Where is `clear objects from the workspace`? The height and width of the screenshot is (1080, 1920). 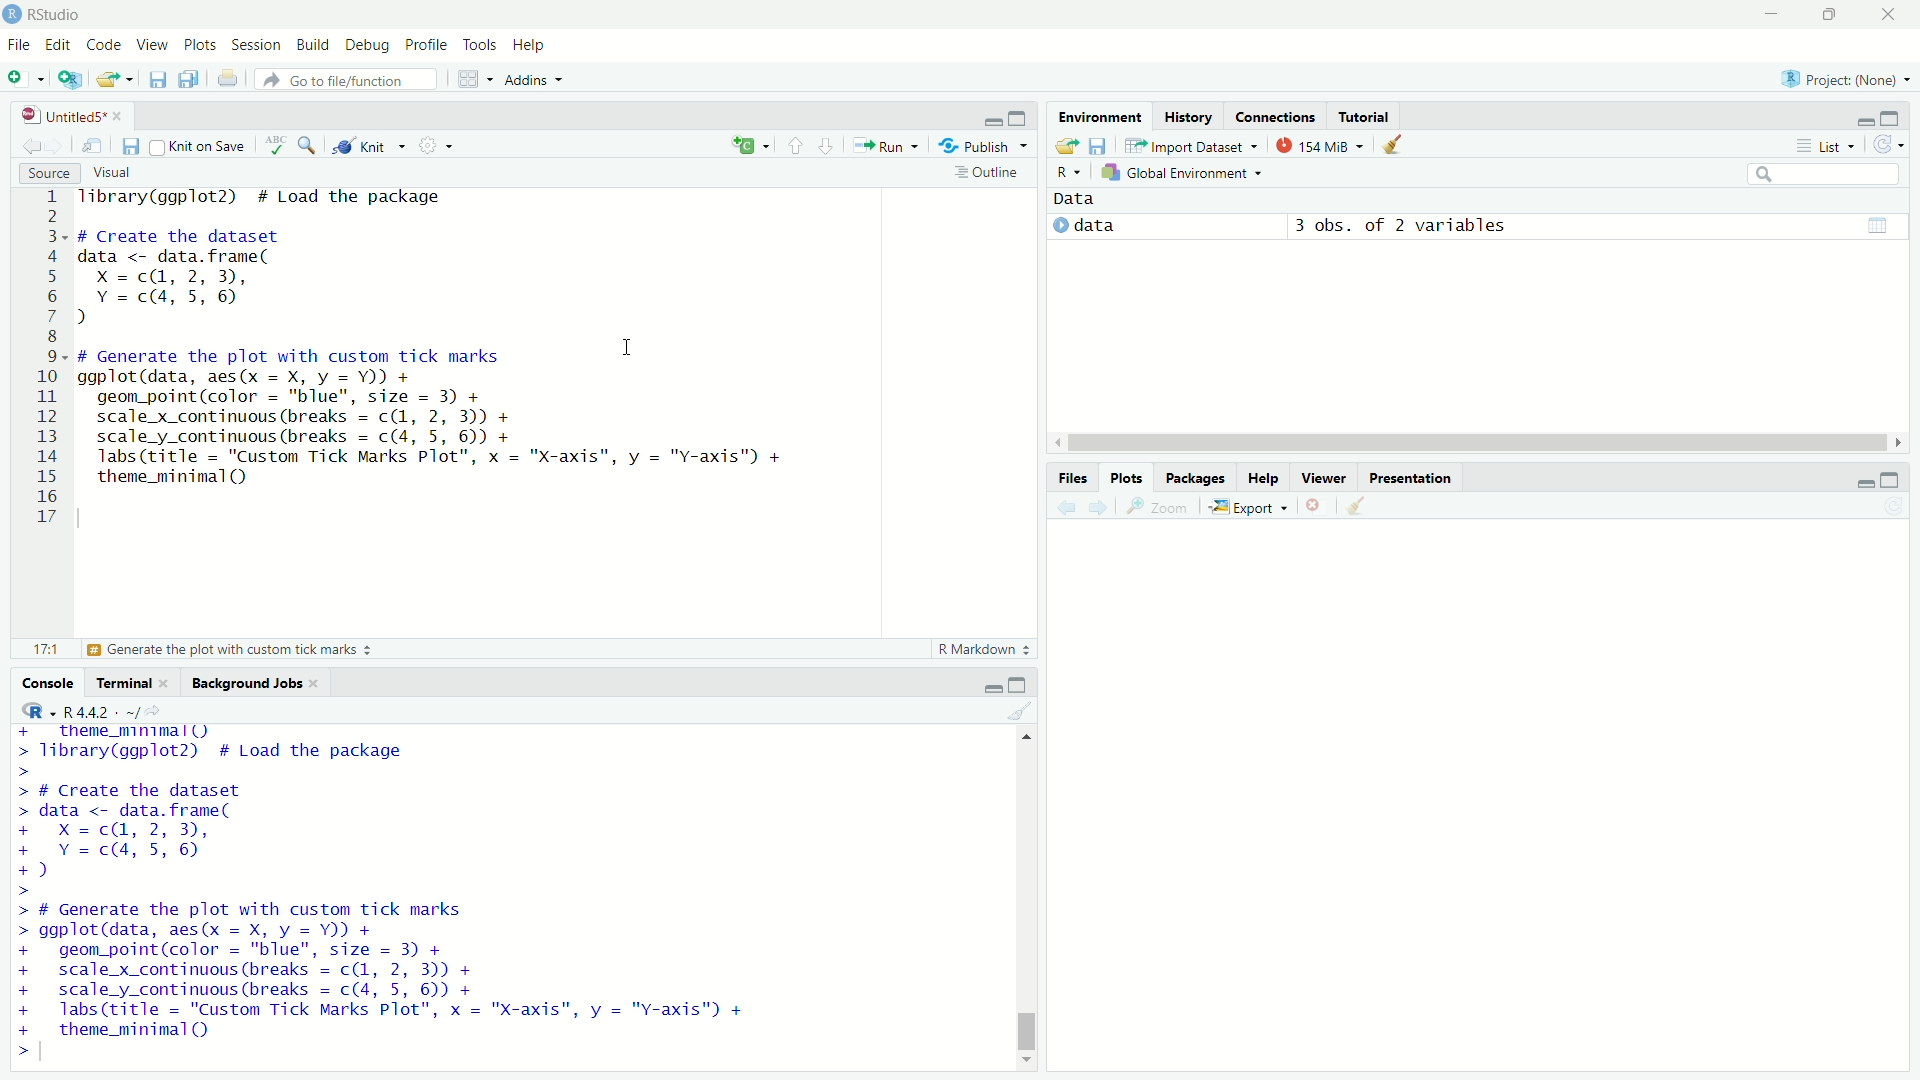
clear objects from the workspace is located at coordinates (1402, 147).